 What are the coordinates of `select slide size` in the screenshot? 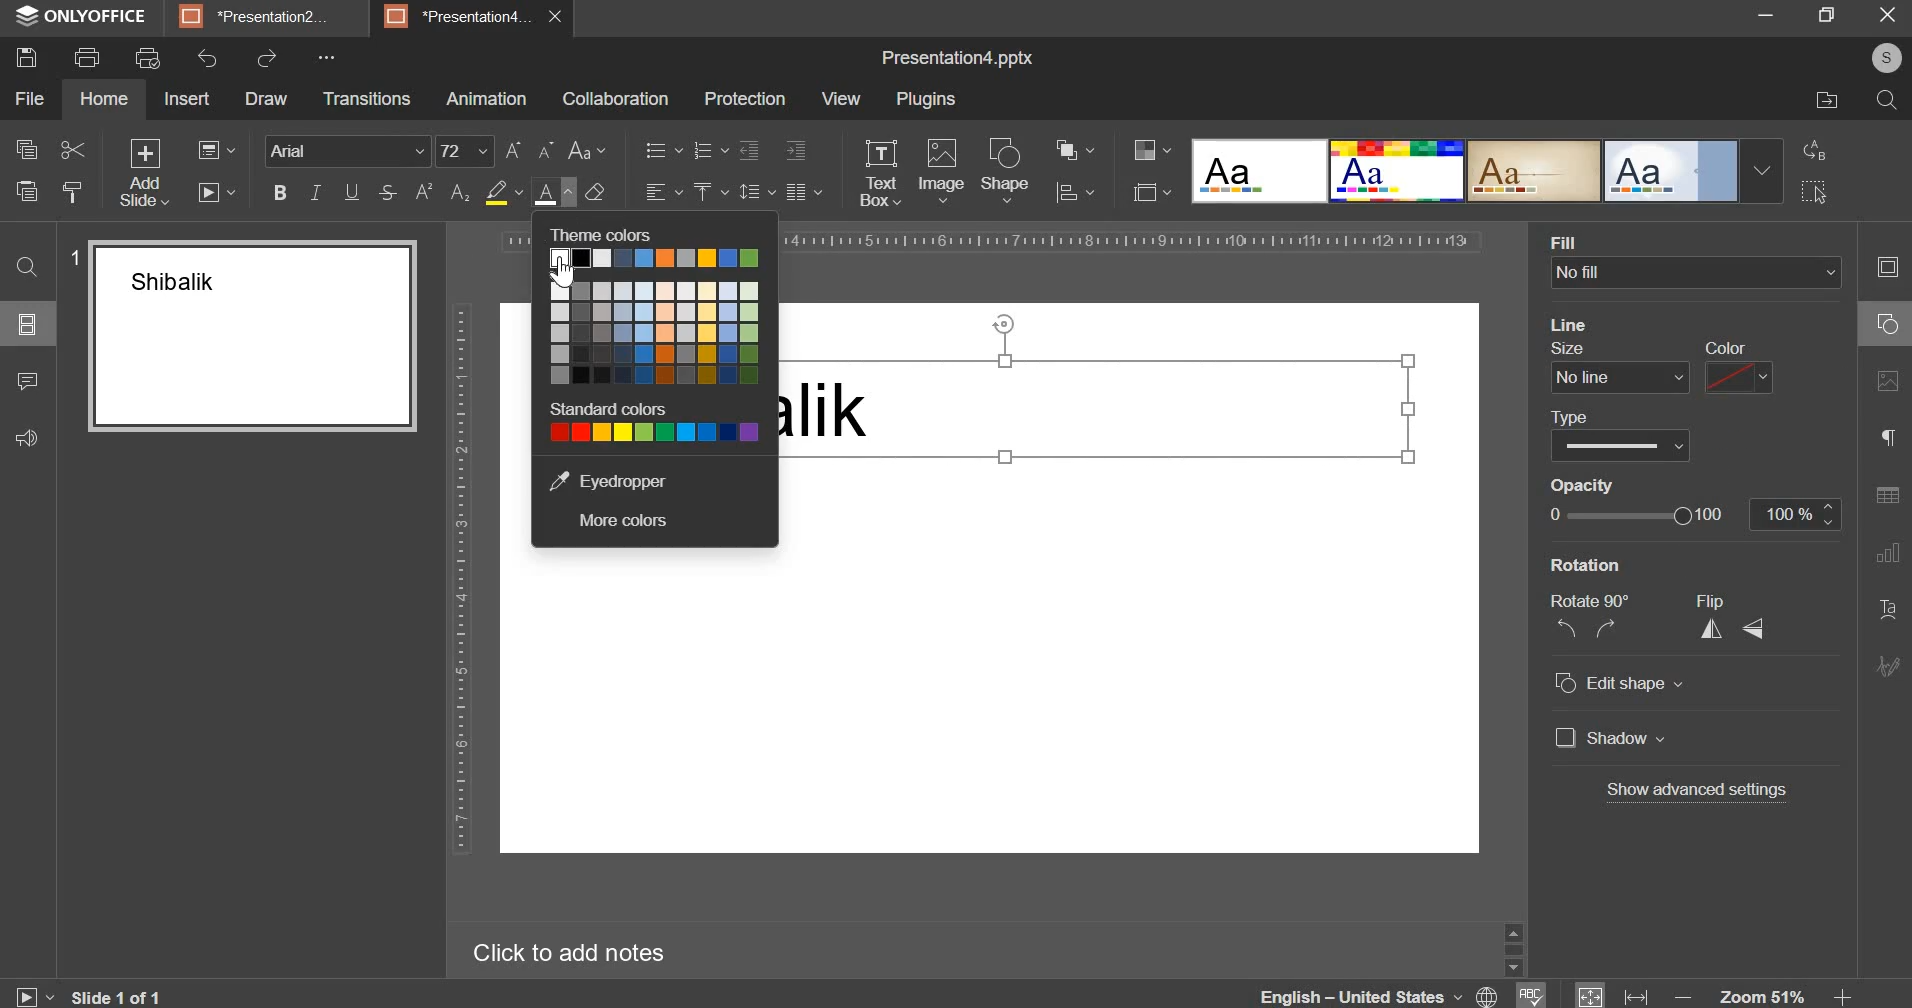 It's located at (1152, 192).